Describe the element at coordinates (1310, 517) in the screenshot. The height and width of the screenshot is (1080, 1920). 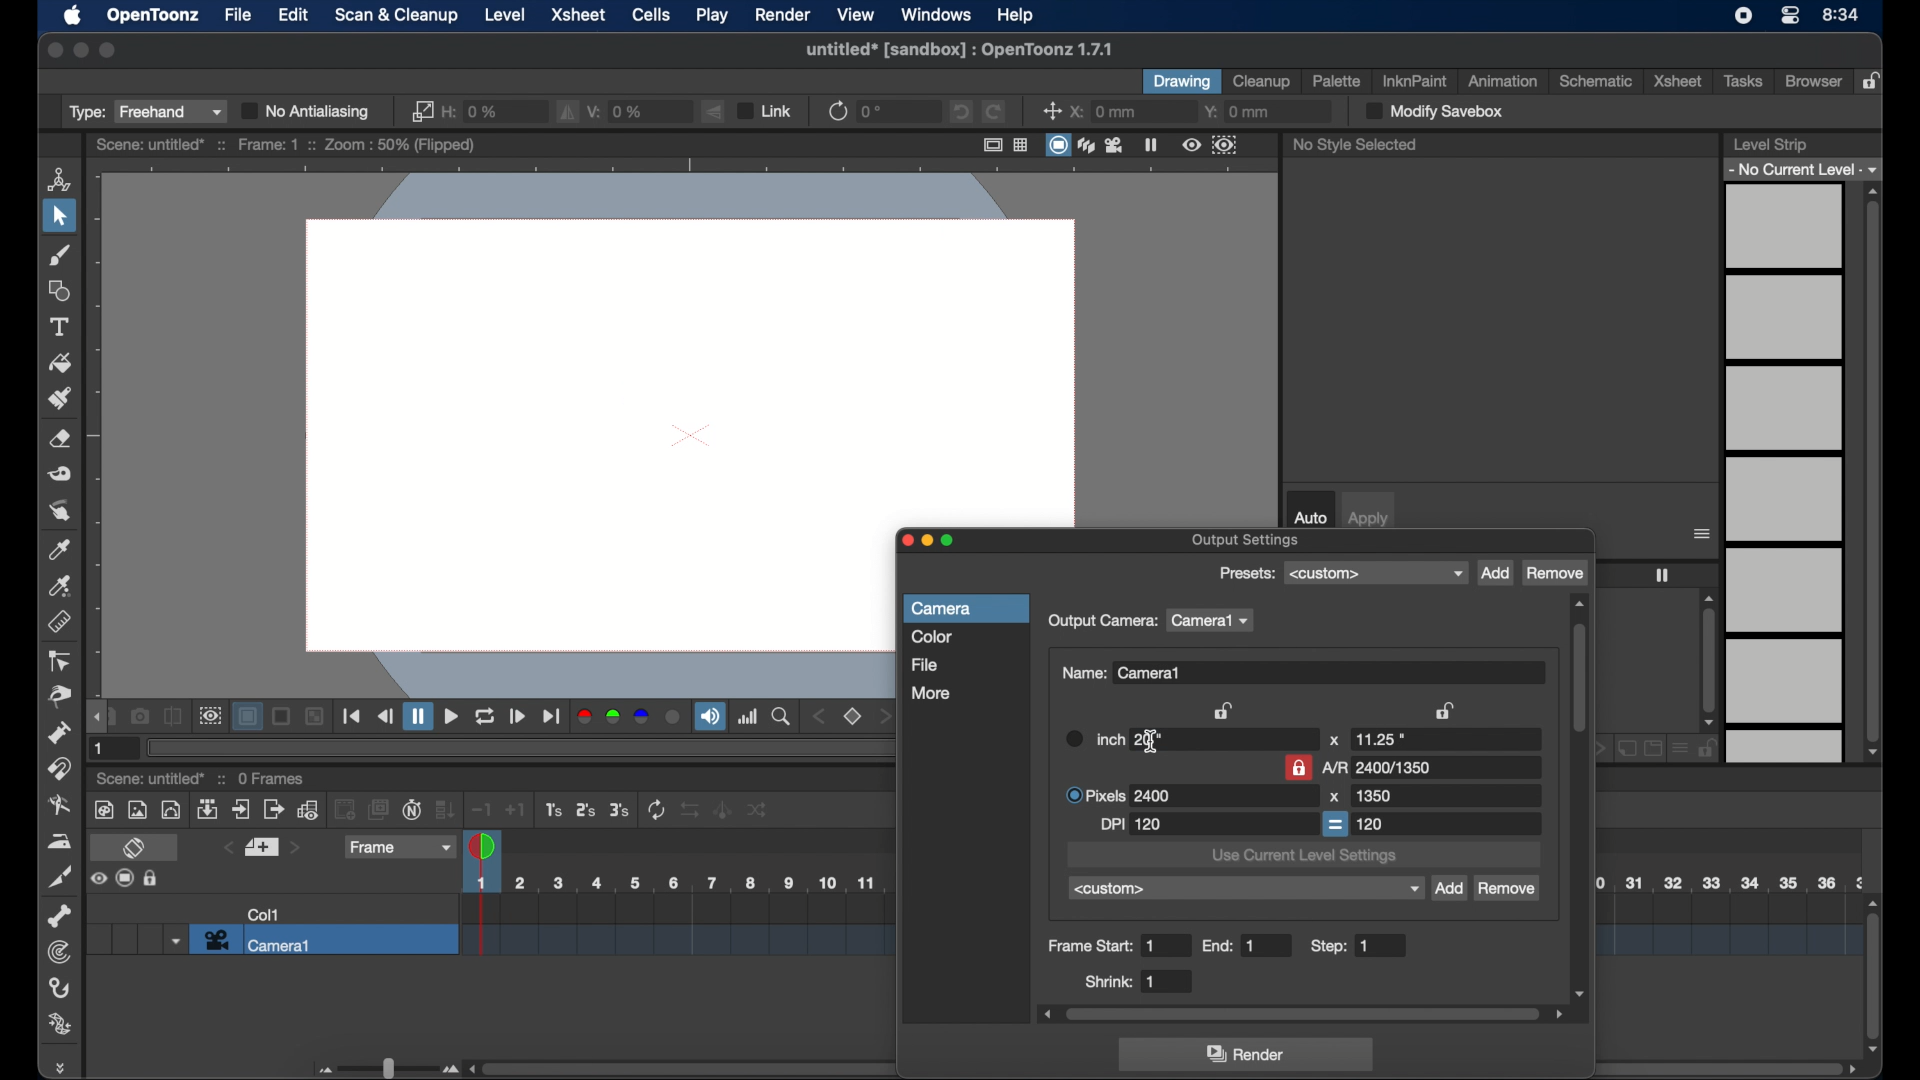
I see `auto` at that location.